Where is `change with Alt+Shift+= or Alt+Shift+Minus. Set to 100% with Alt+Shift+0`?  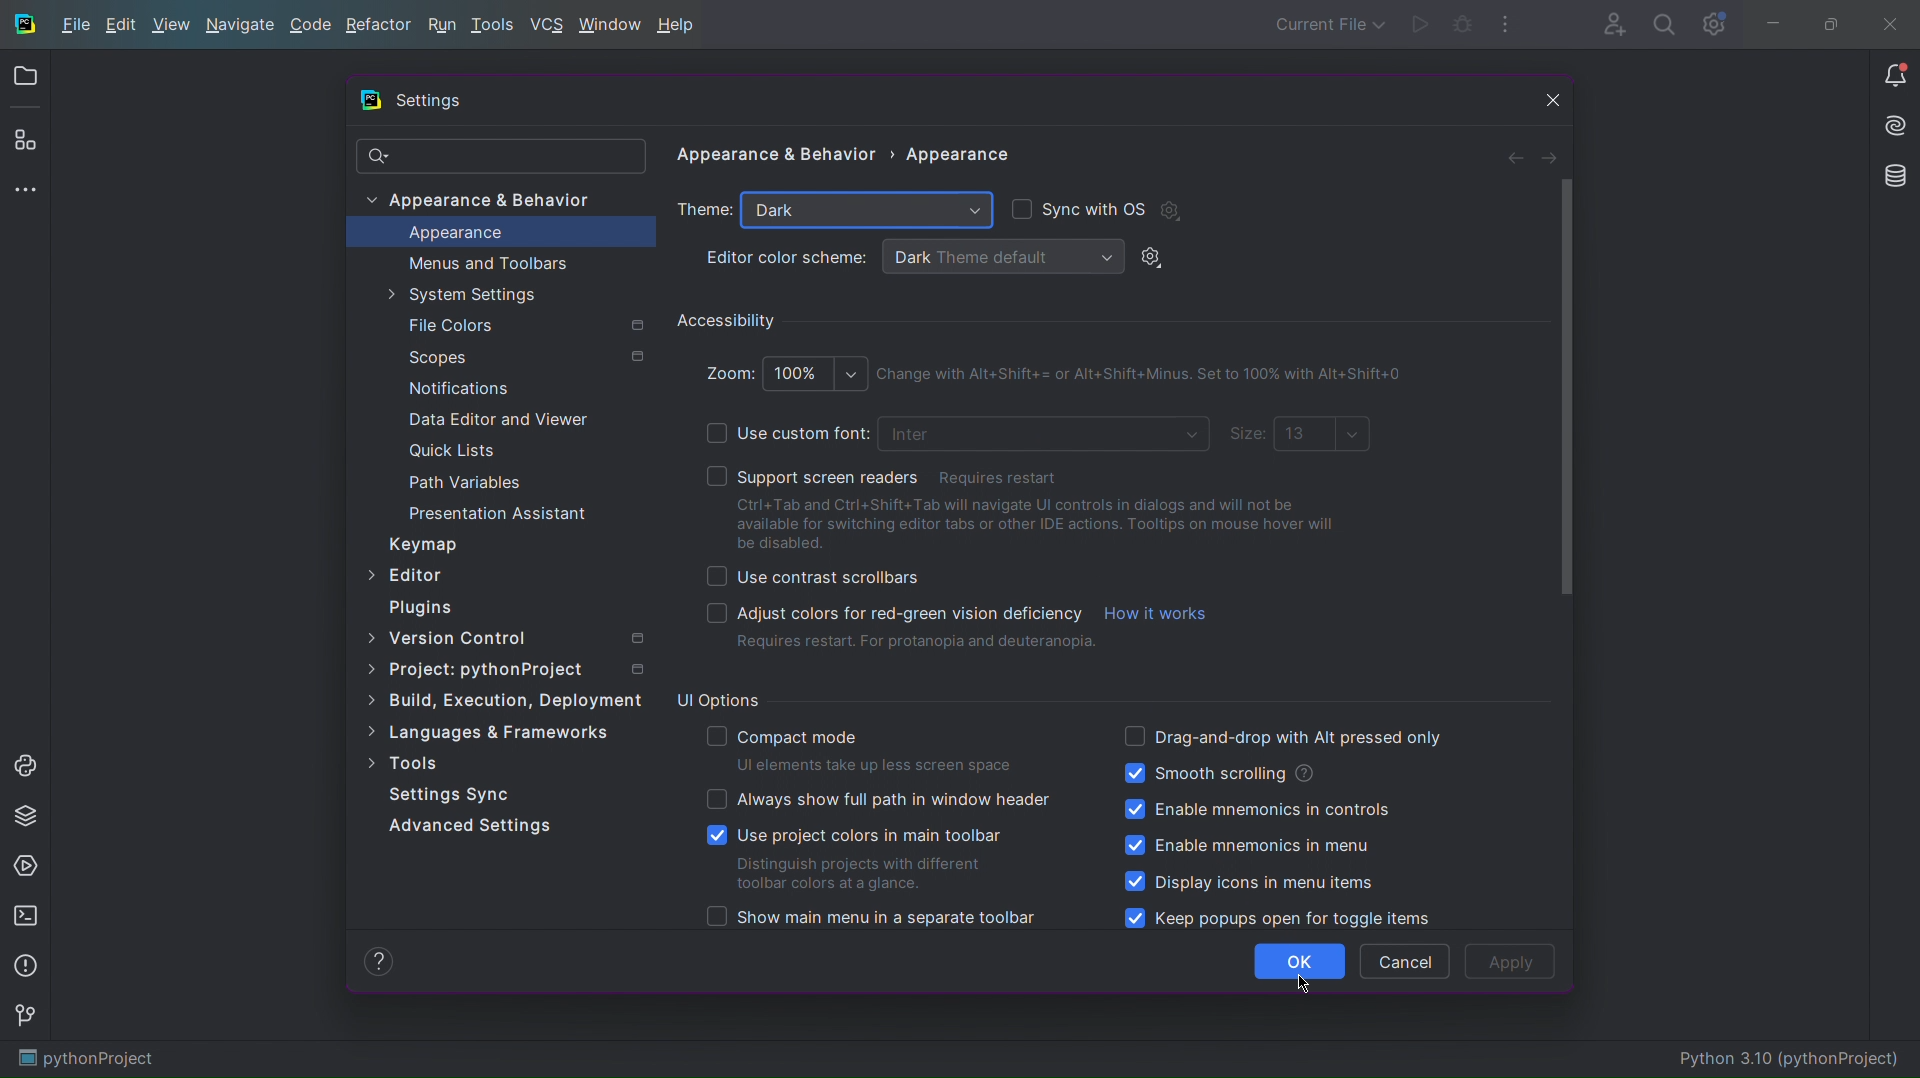
change with Alt+Shift+= or Alt+Shift+Minus. Set to 100% with Alt+Shift+0 is located at coordinates (1154, 373).